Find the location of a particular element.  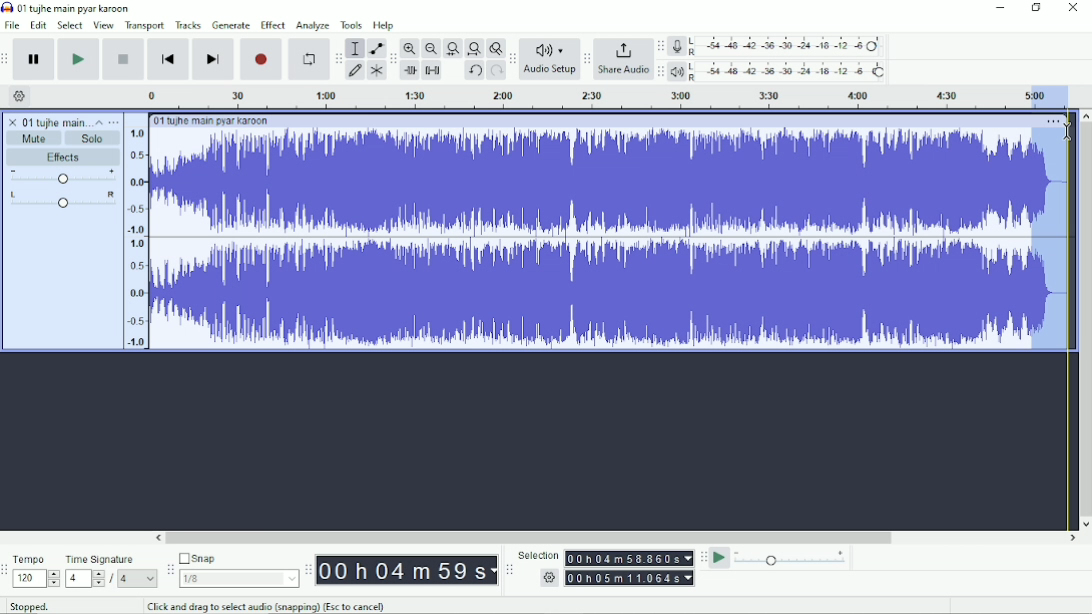

Collapse is located at coordinates (101, 123).